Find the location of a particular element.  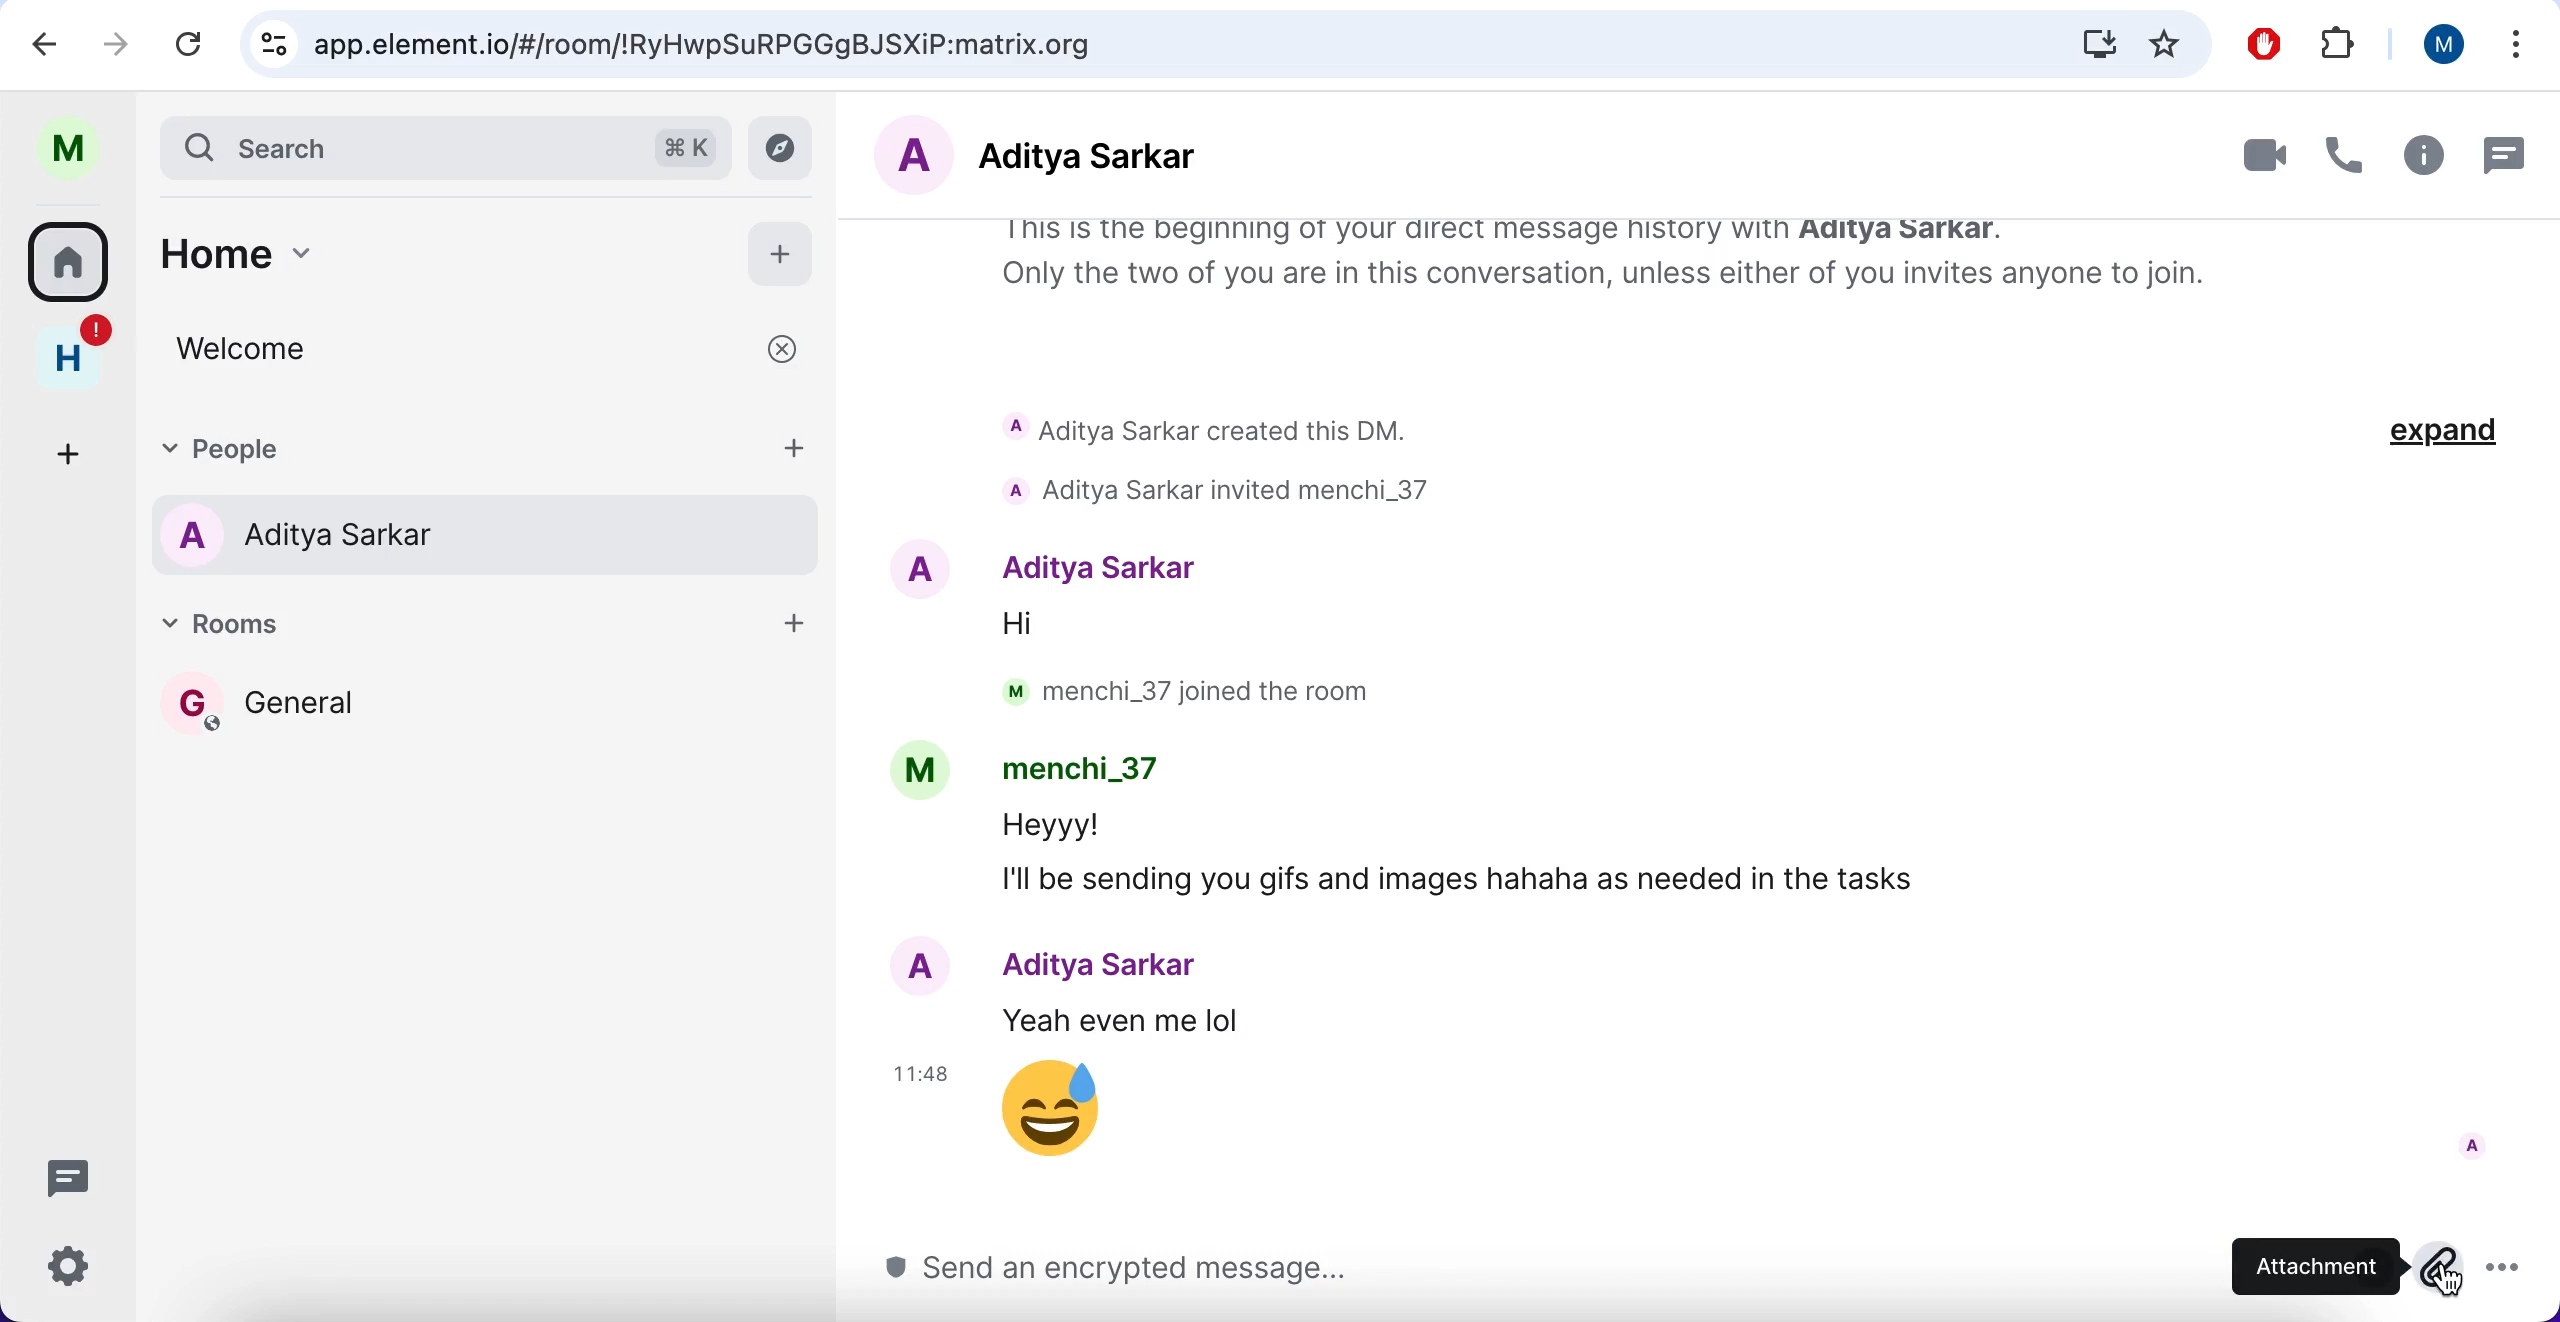

This is the beginning of your direct message history with Aditya Sarkar.  Only the two of you are in this conversation, unless either of you invites anyone to join. is located at coordinates (1592, 251).